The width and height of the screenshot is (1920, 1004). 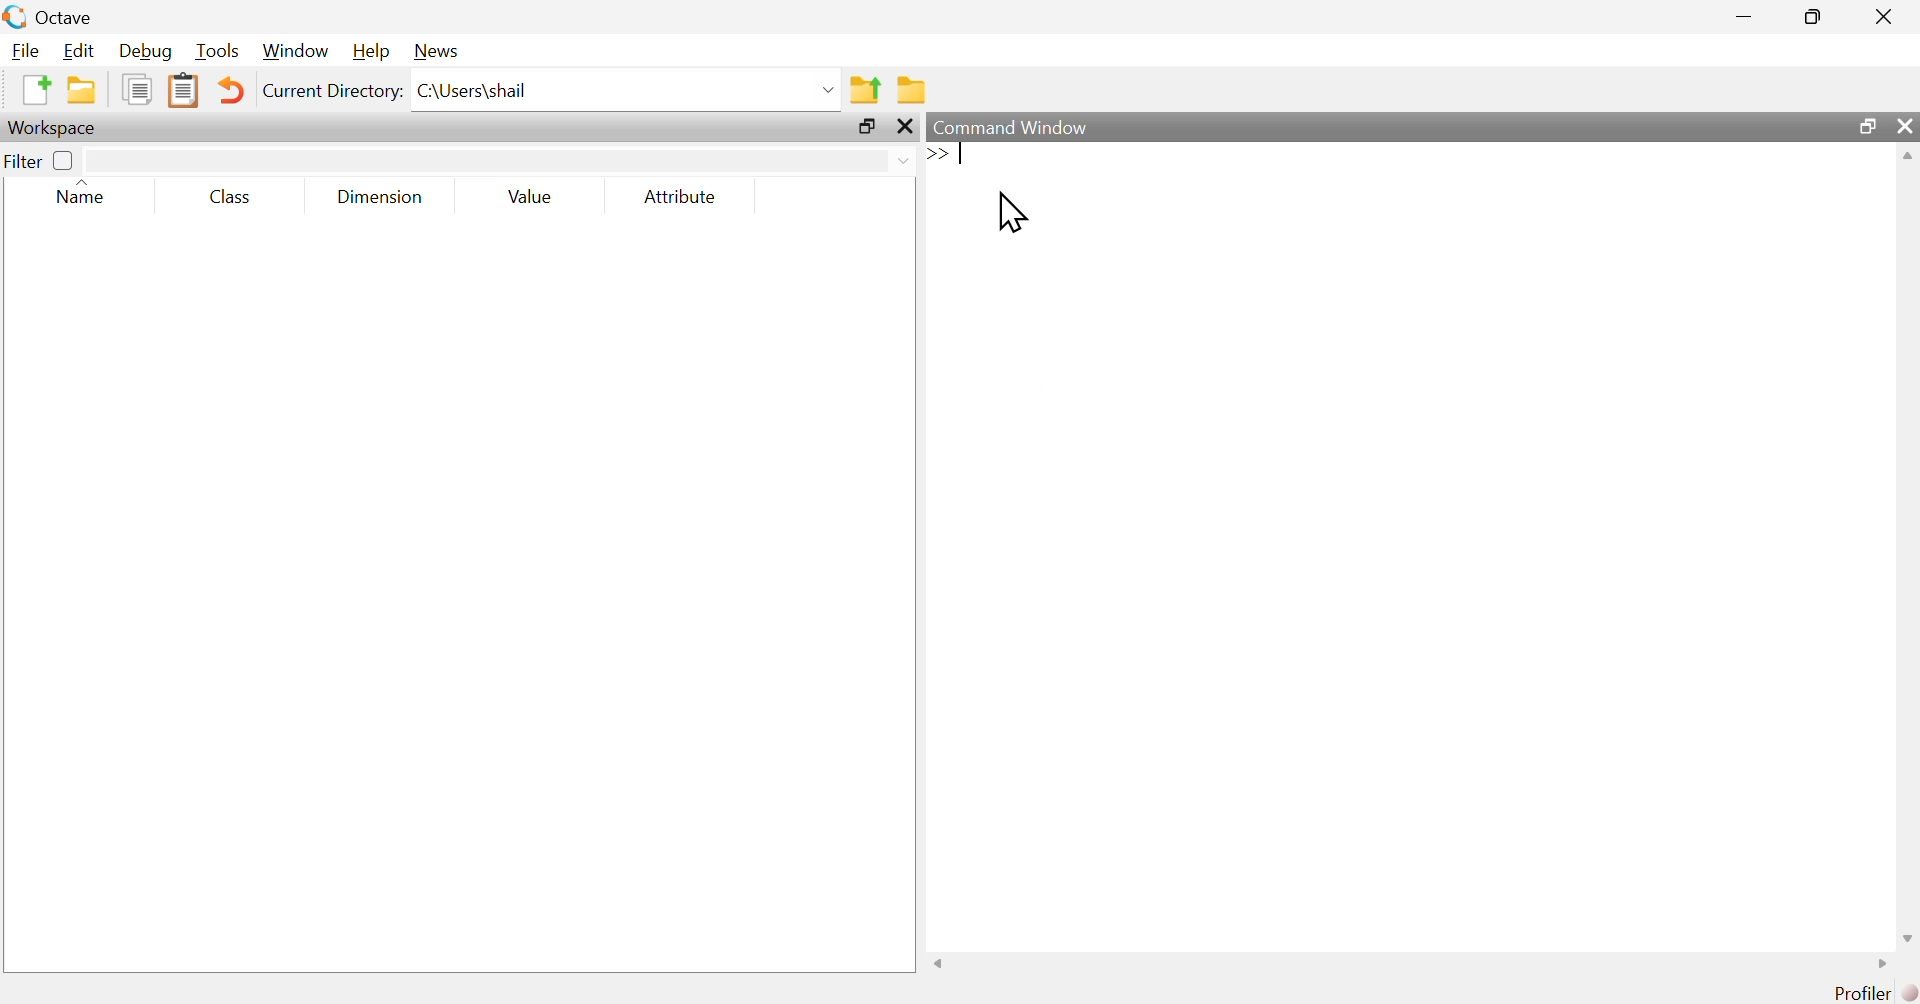 What do you see at coordinates (940, 962) in the screenshot?
I see `Scrollbar left` at bounding box center [940, 962].